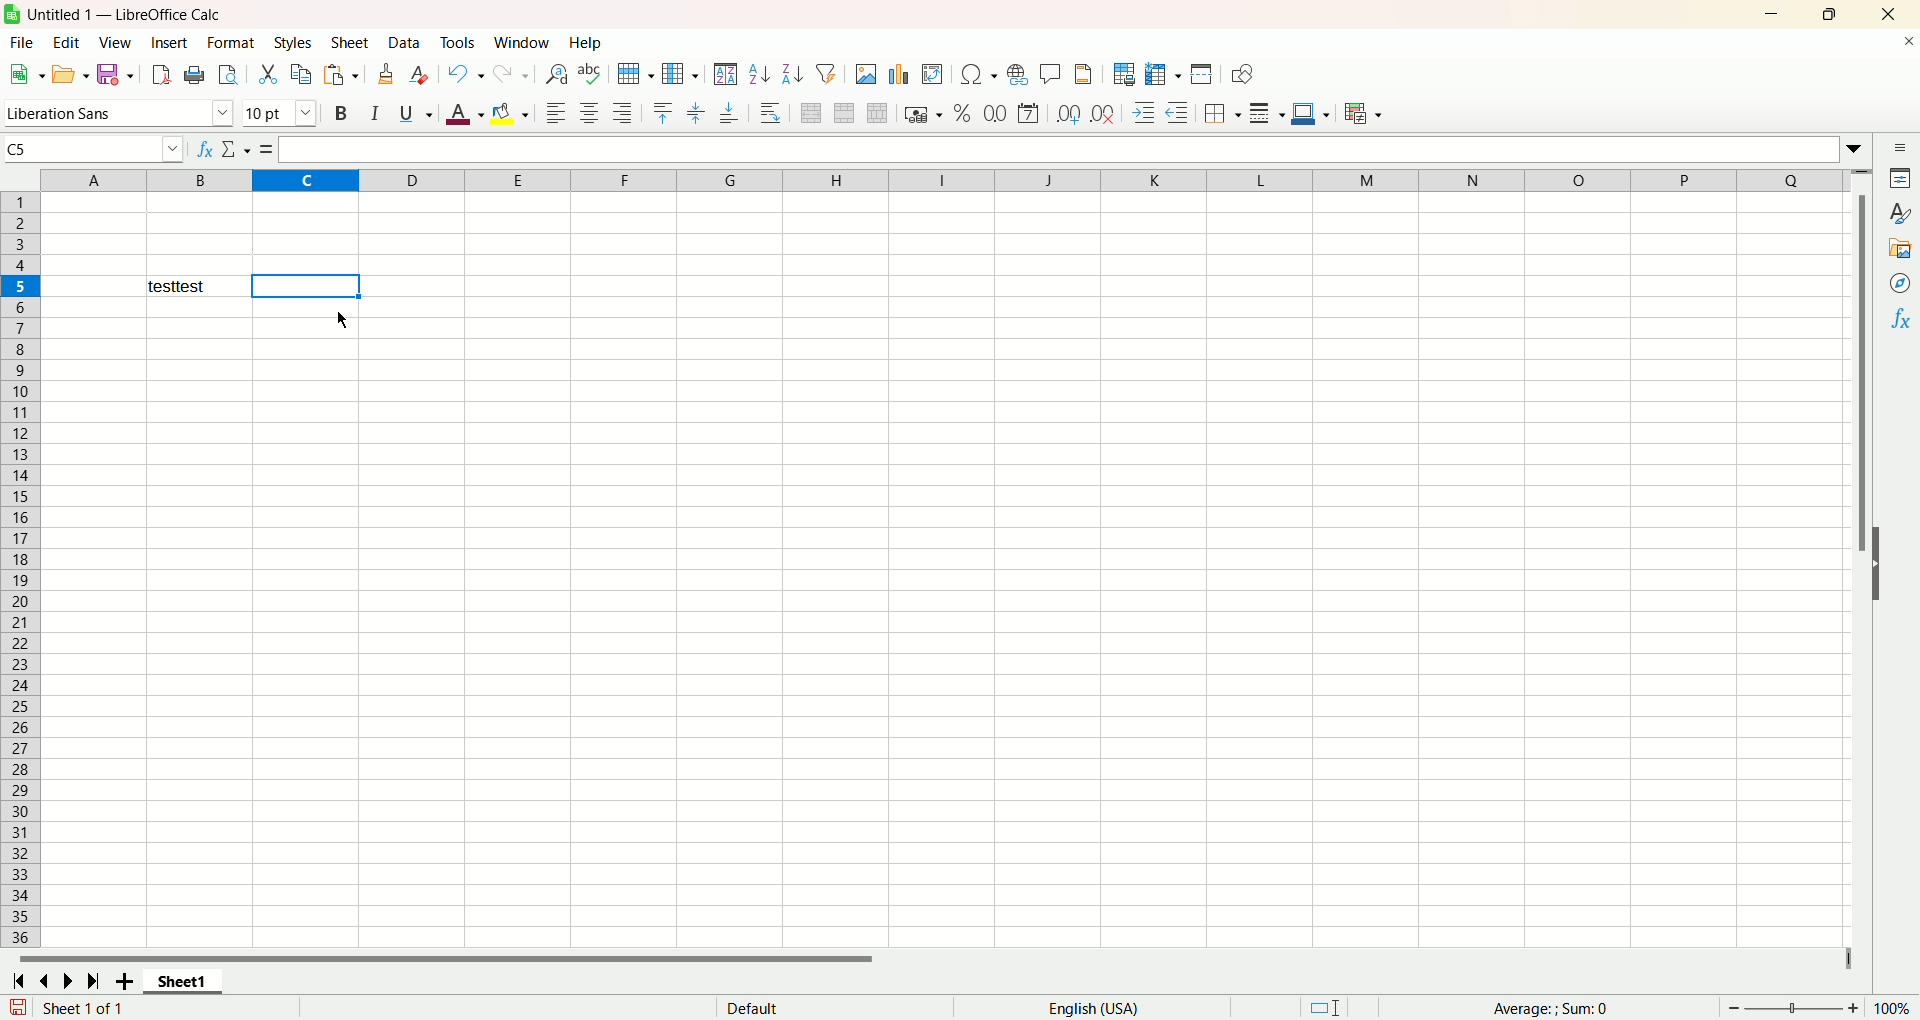  I want to click on properties, so click(1897, 177).